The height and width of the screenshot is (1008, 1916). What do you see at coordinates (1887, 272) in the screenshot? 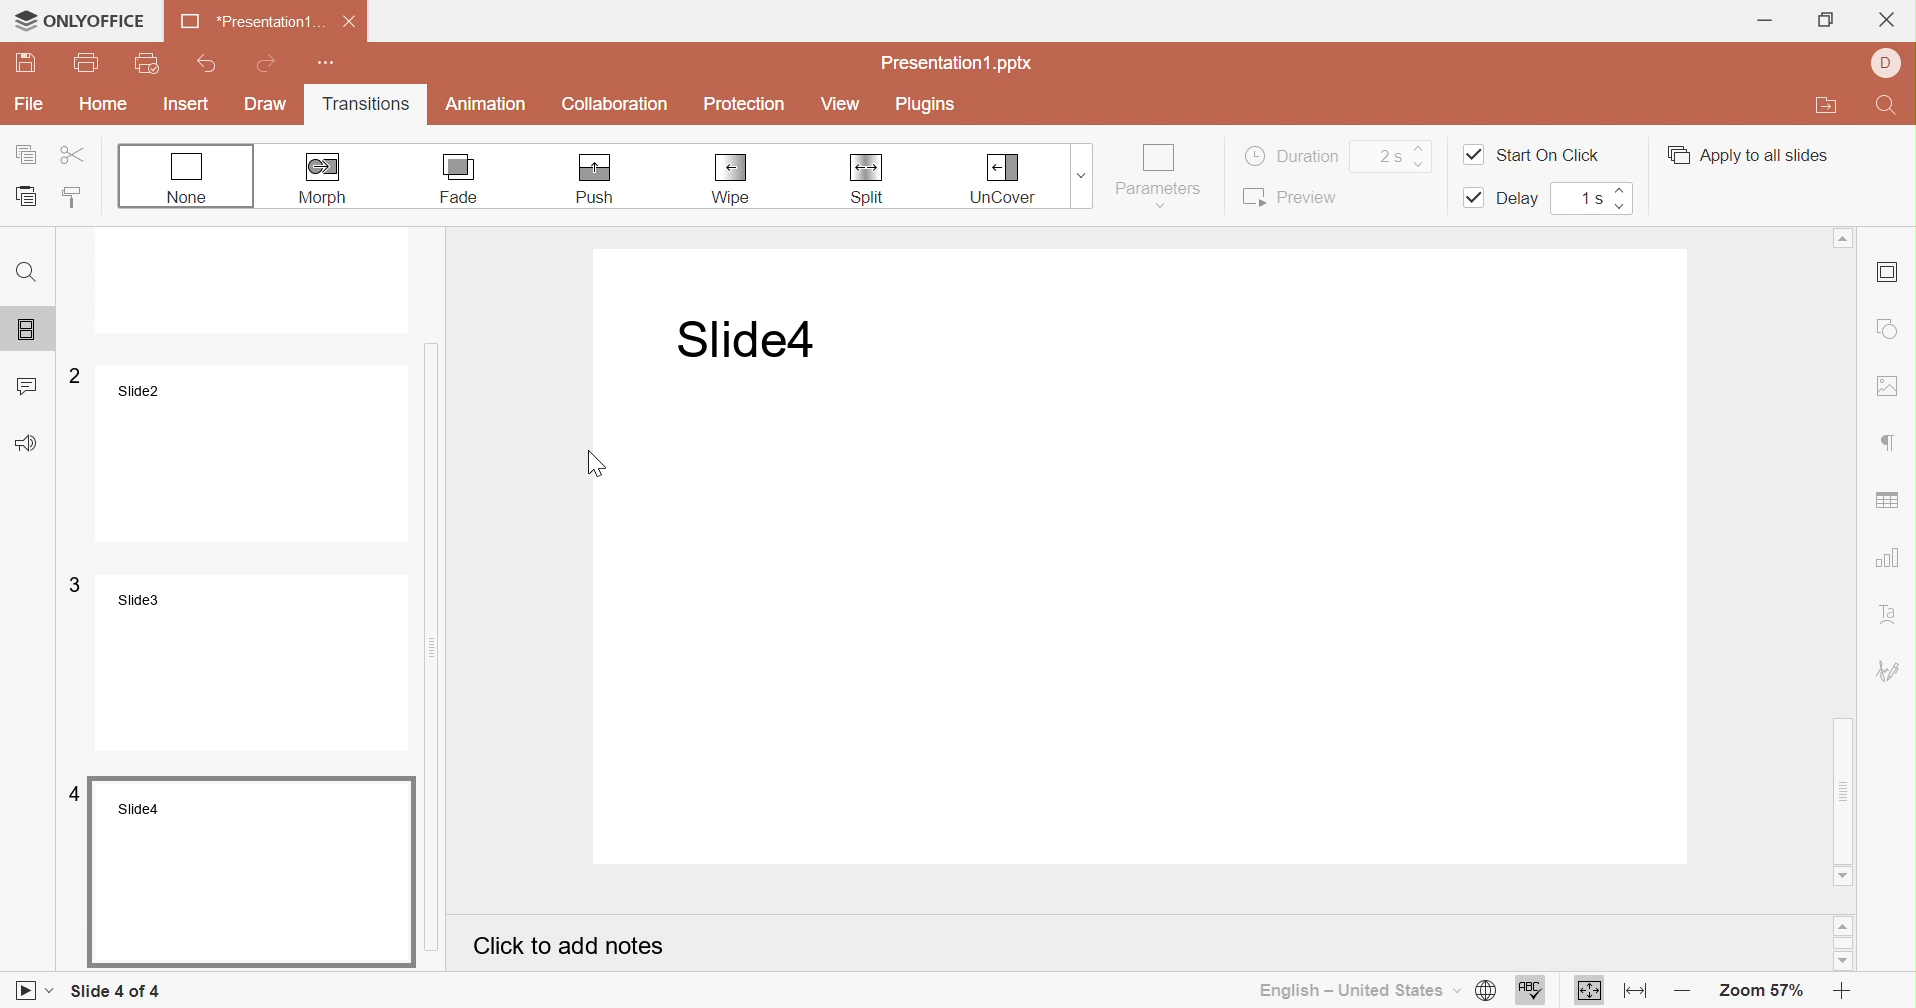
I see `Slide settings` at bounding box center [1887, 272].